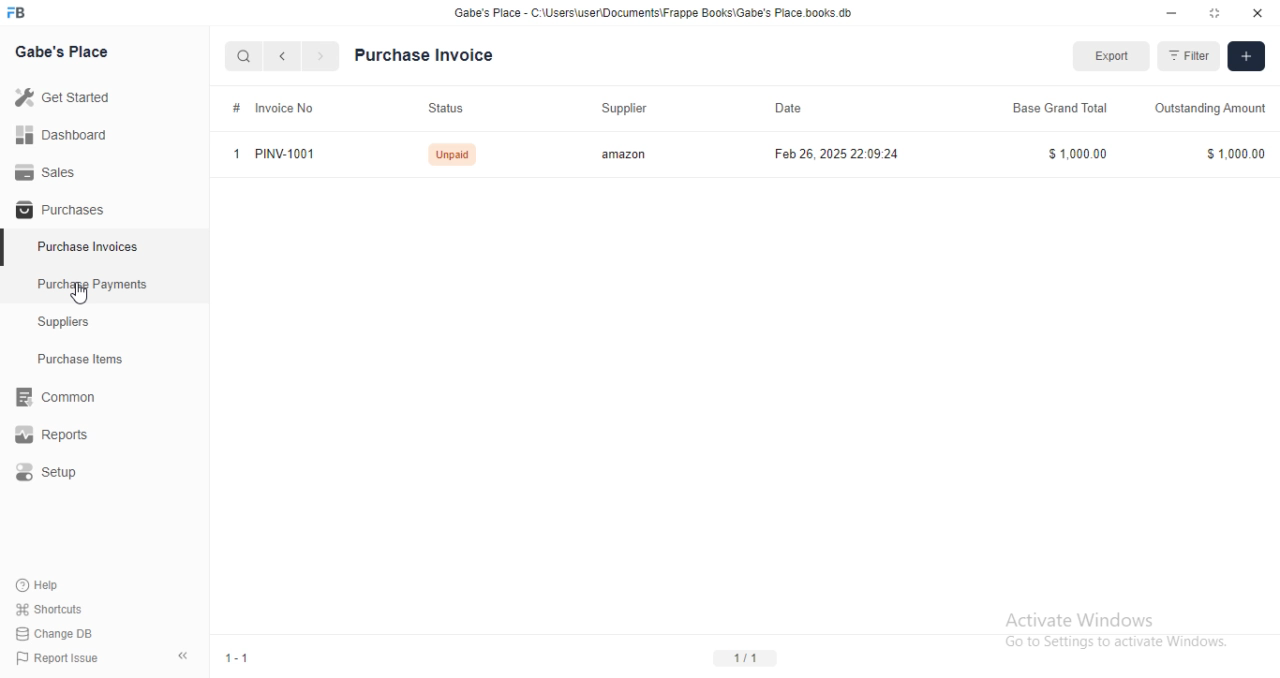  Describe the element at coordinates (1213, 13) in the screenshot. I see `resize` at that location.